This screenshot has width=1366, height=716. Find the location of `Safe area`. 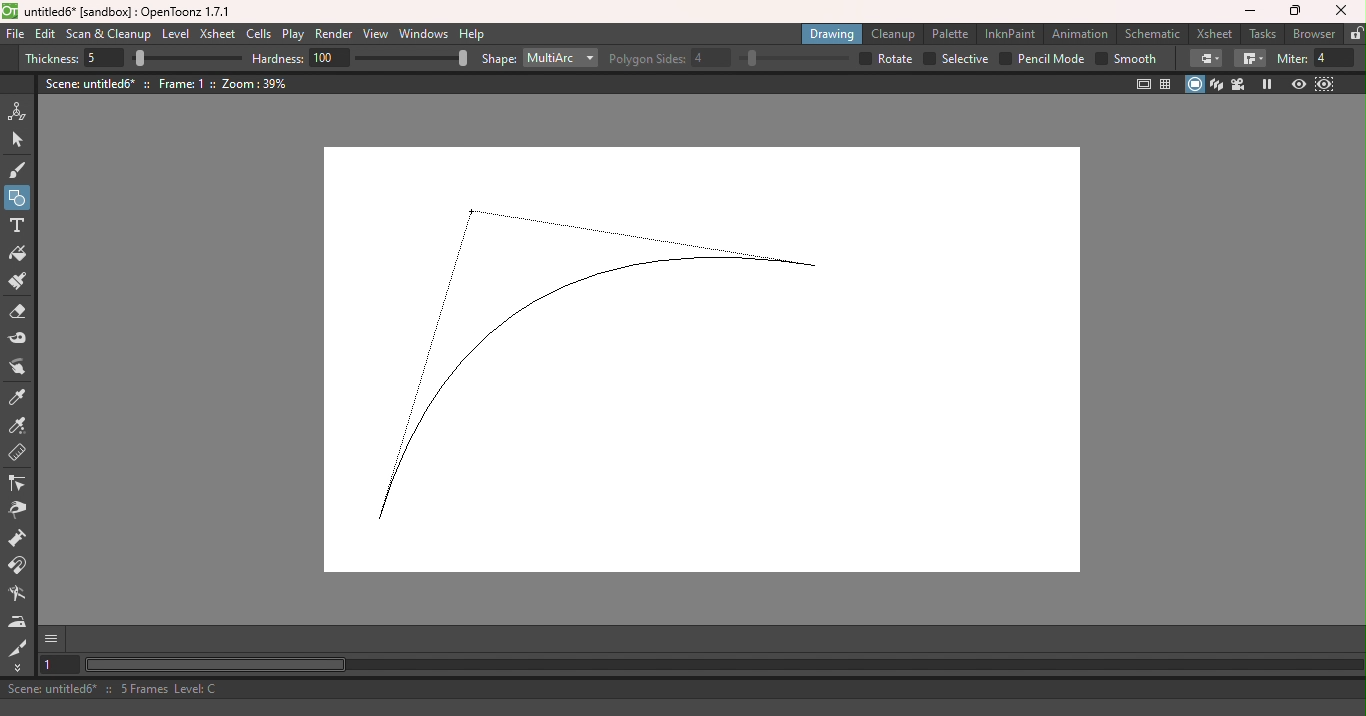

Safe area is located at coordinates (1144, 84).